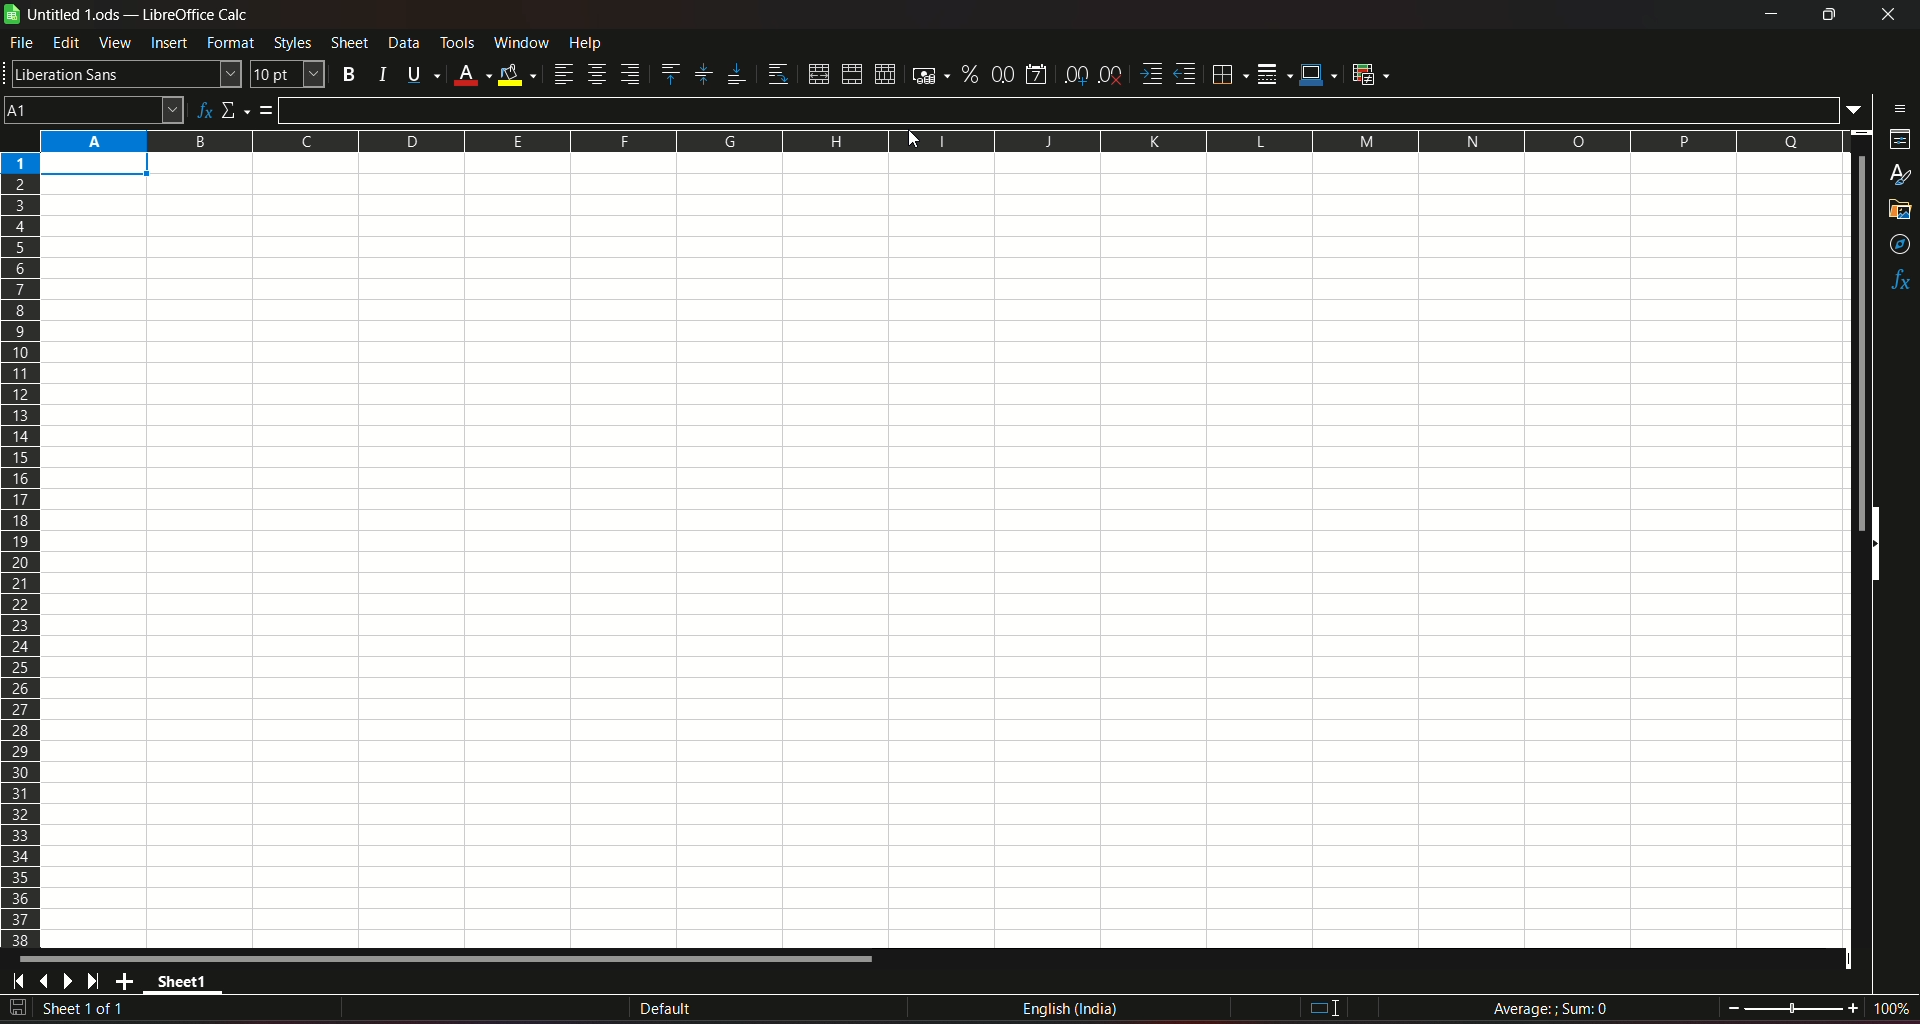  I want to click on navigator, so click(1898, 244).